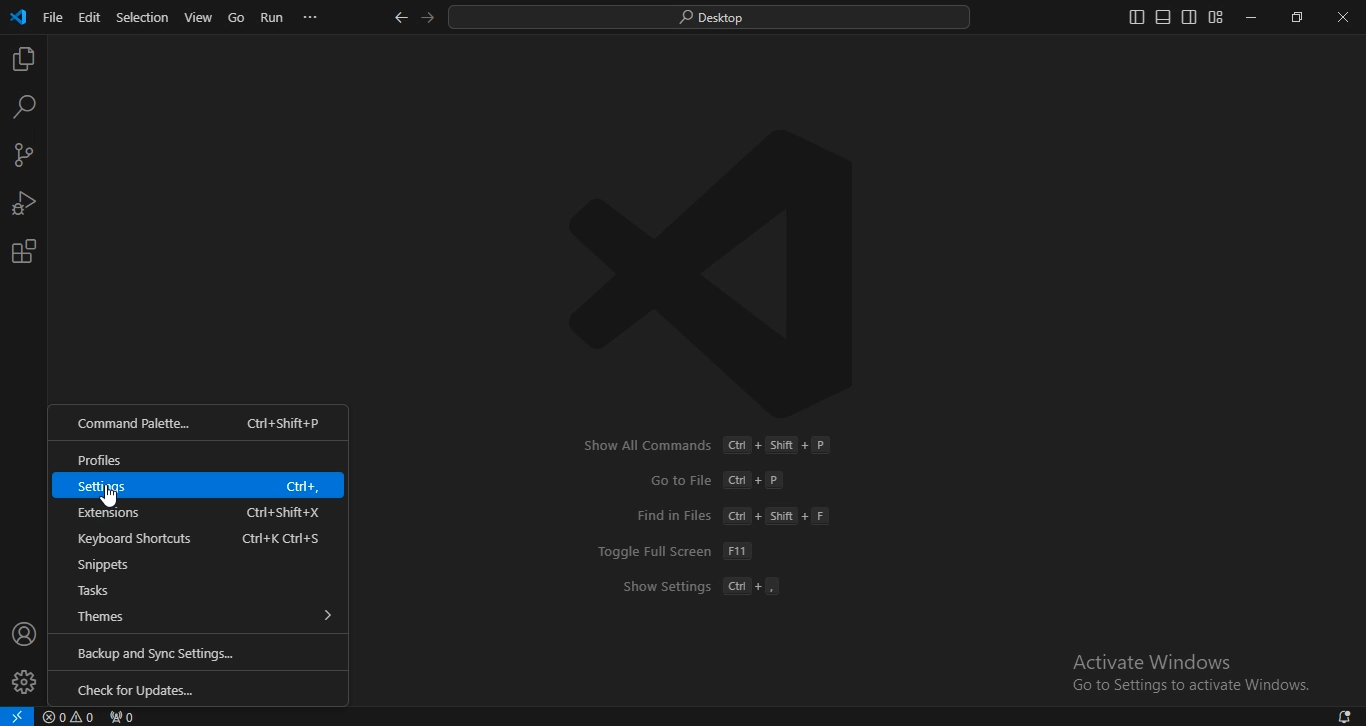 The image size is (1366, 726). Describe the element at coordinates (24, 61) in the screenshot. I see `explorer` at that location.